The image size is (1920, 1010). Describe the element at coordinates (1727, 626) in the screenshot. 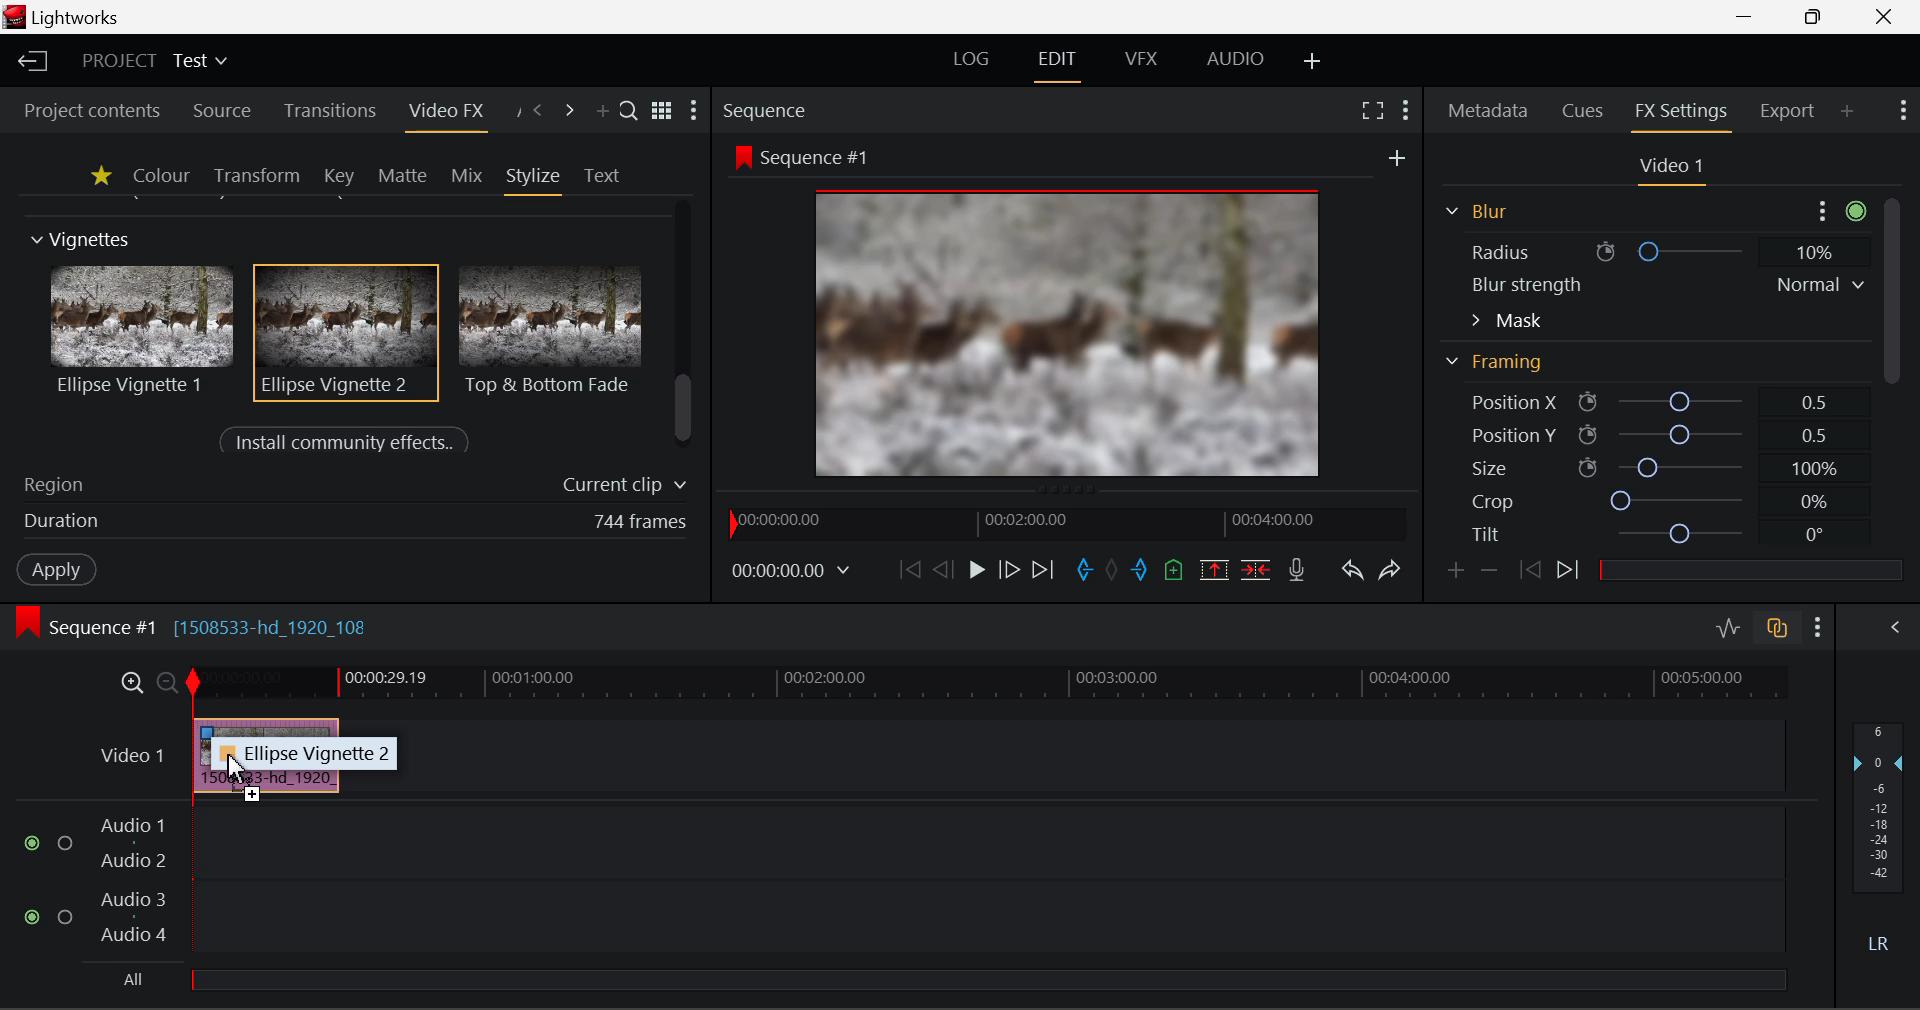

I see `Toggle audio levels editing` at that location.